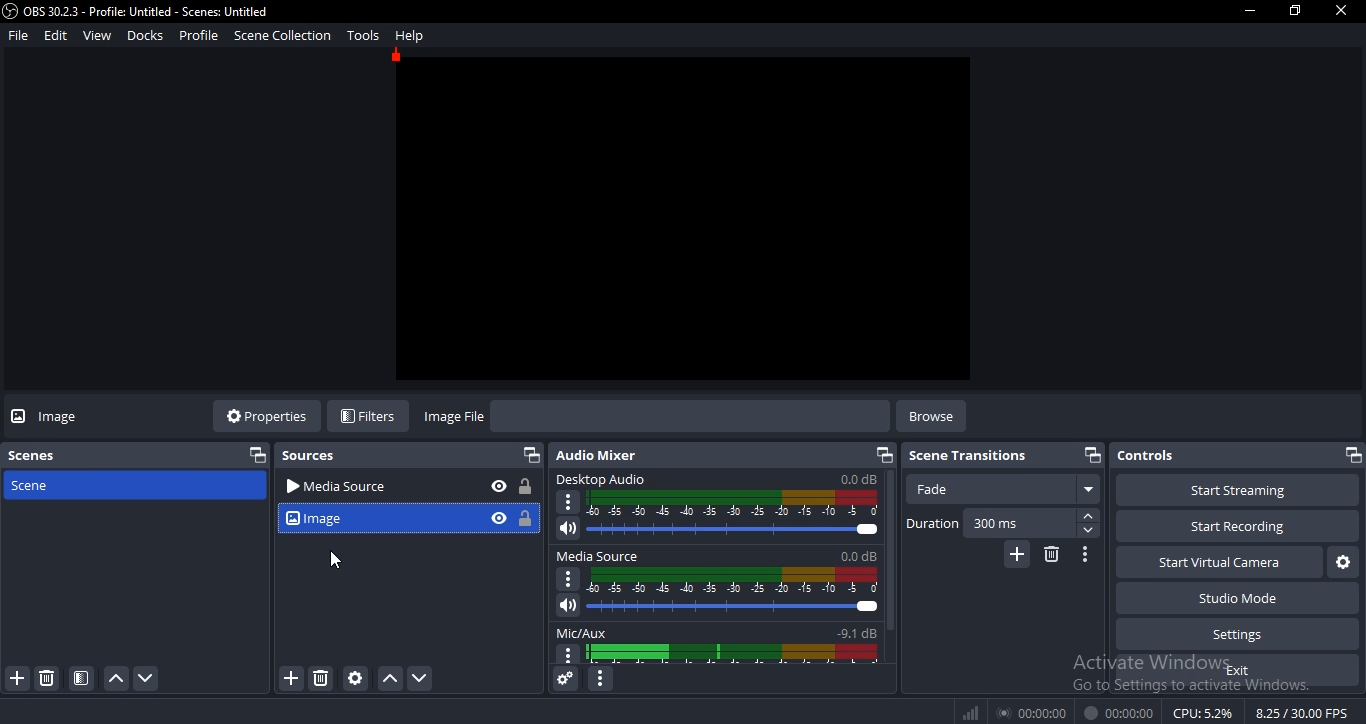  I want to click on start streaming, so click(1231, 490).